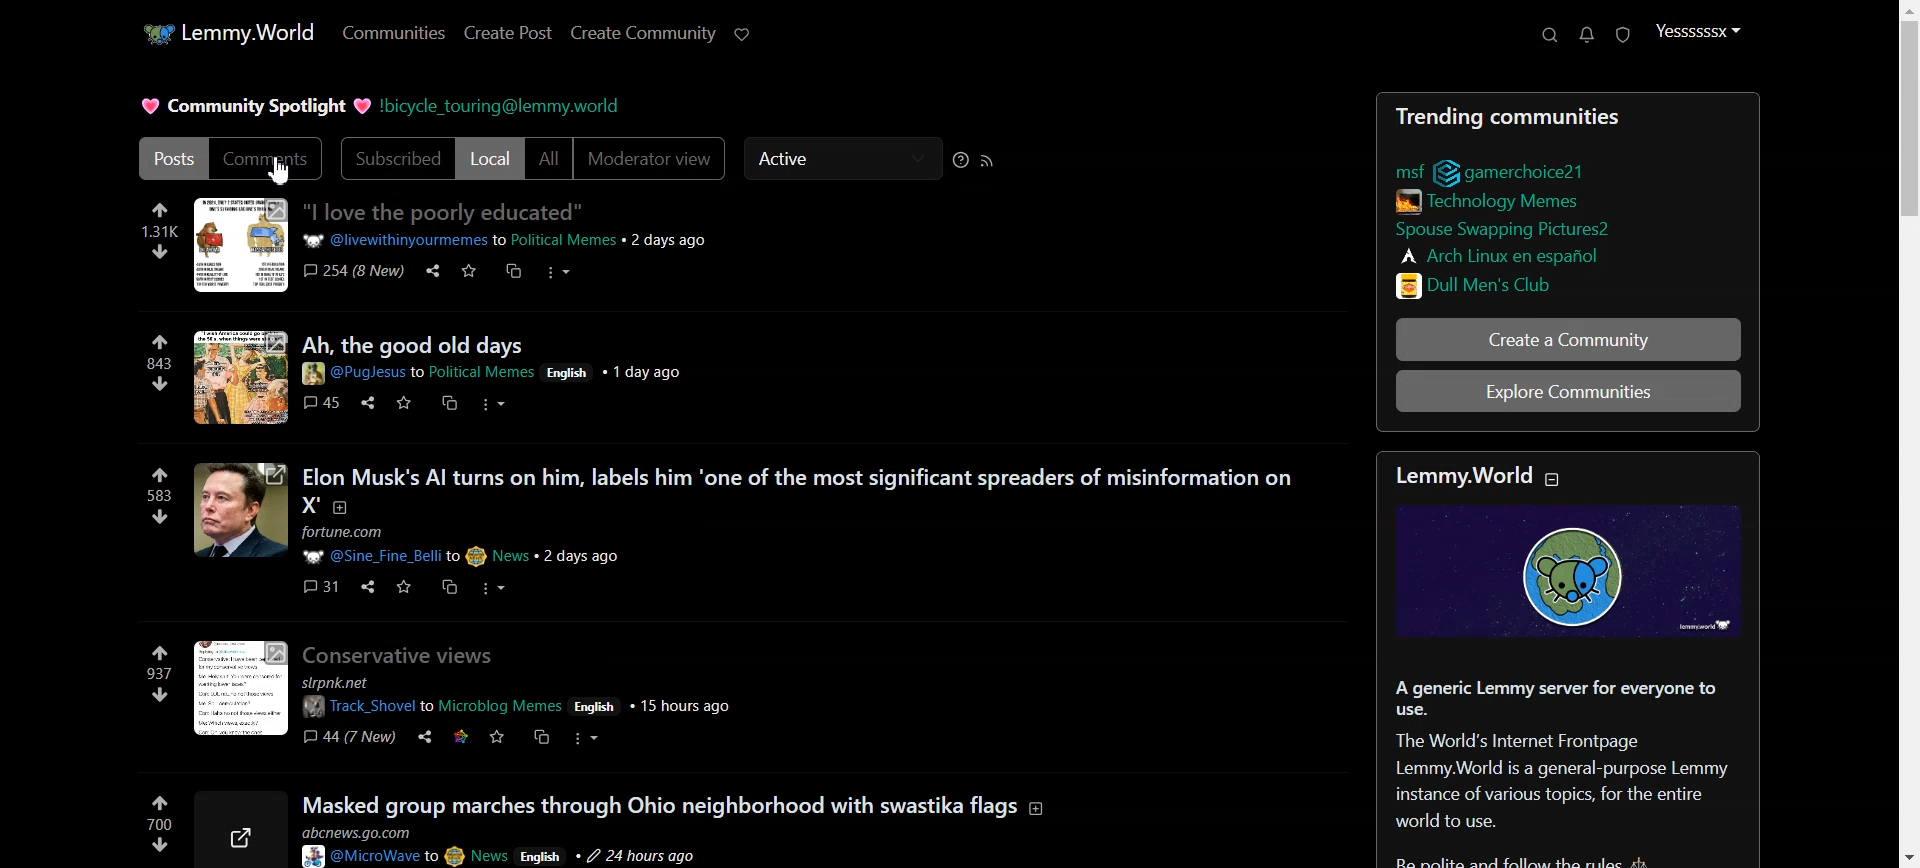 Image resolution: width=1920 pixels, height=868 pixels. I want to click on post details, so click(510, 544).